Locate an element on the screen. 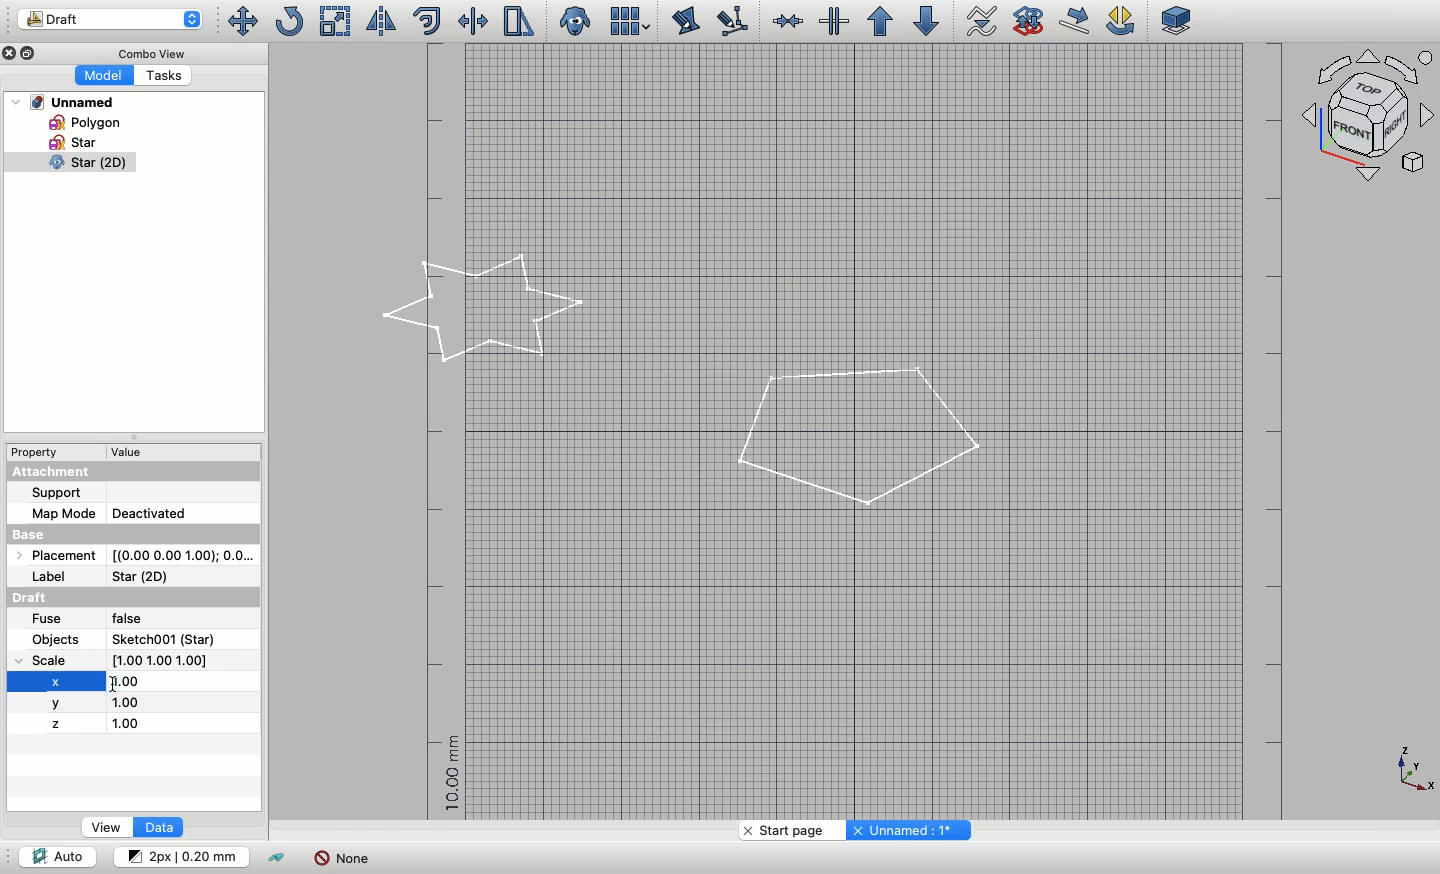 The height and width of the screenshot is (874, 1440). False is located at coordinates (142, 619).